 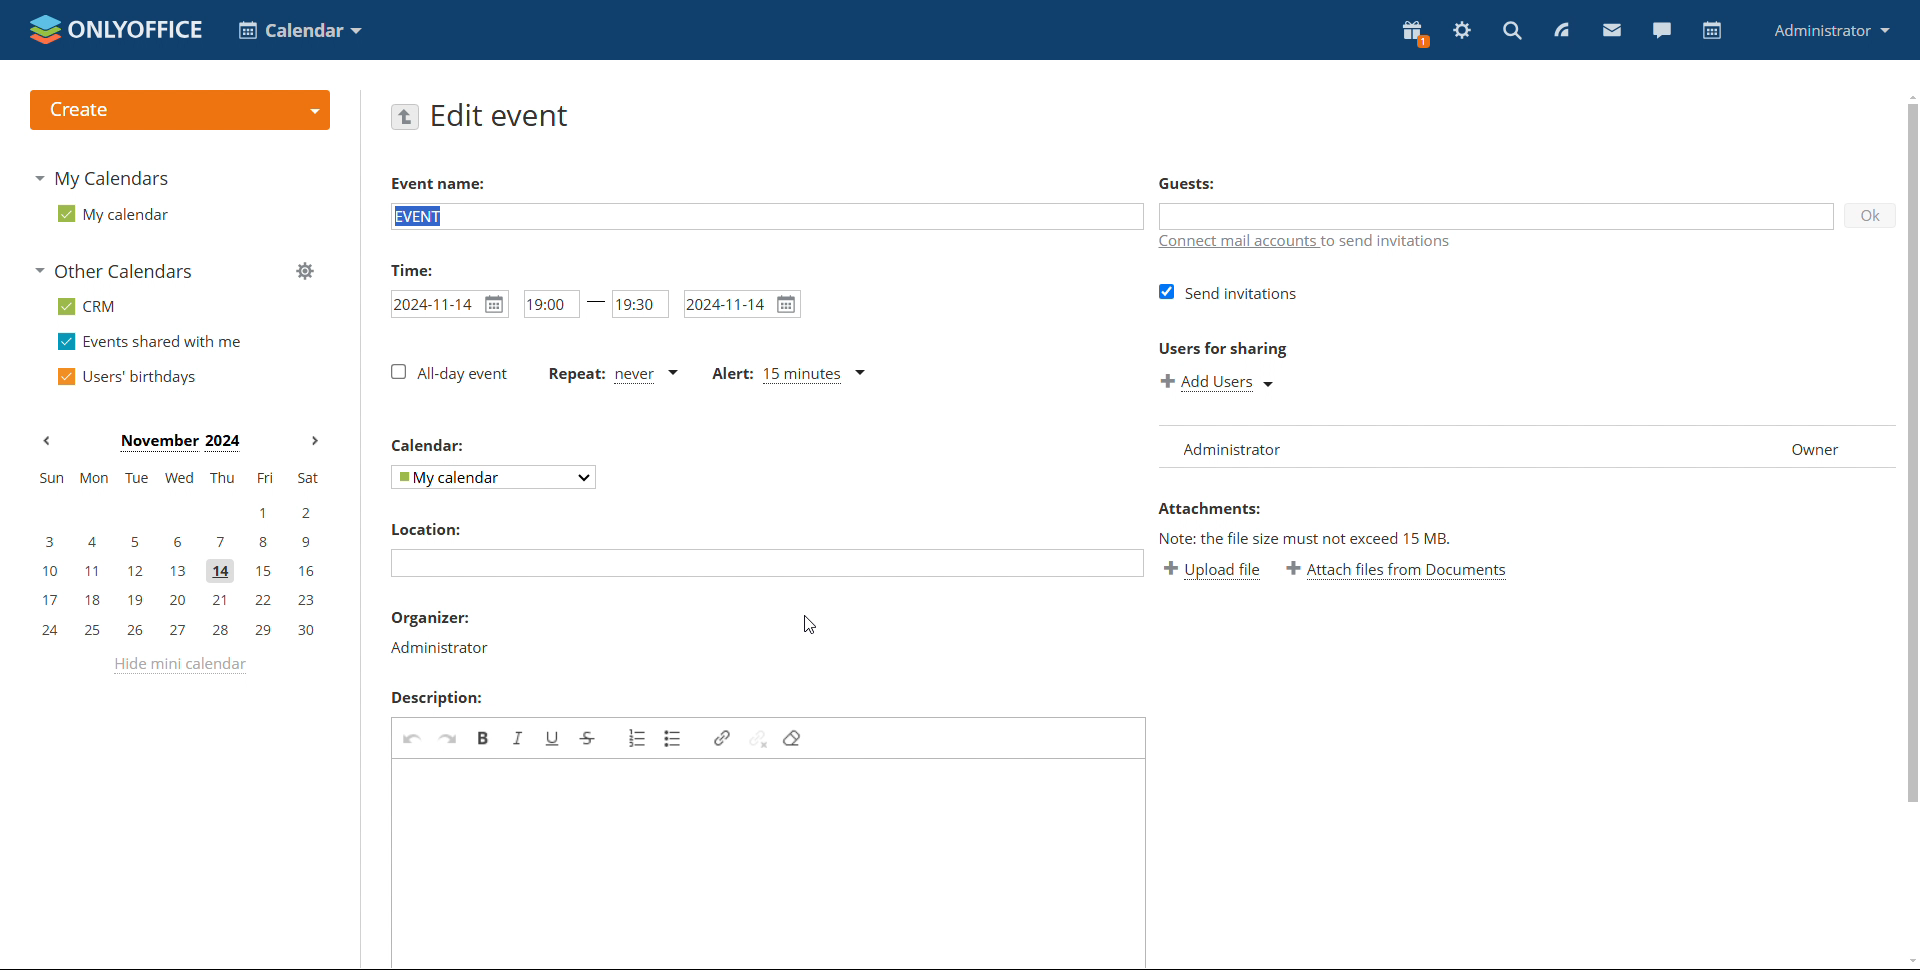 I want to click on start date, so click(x=450, y=306).